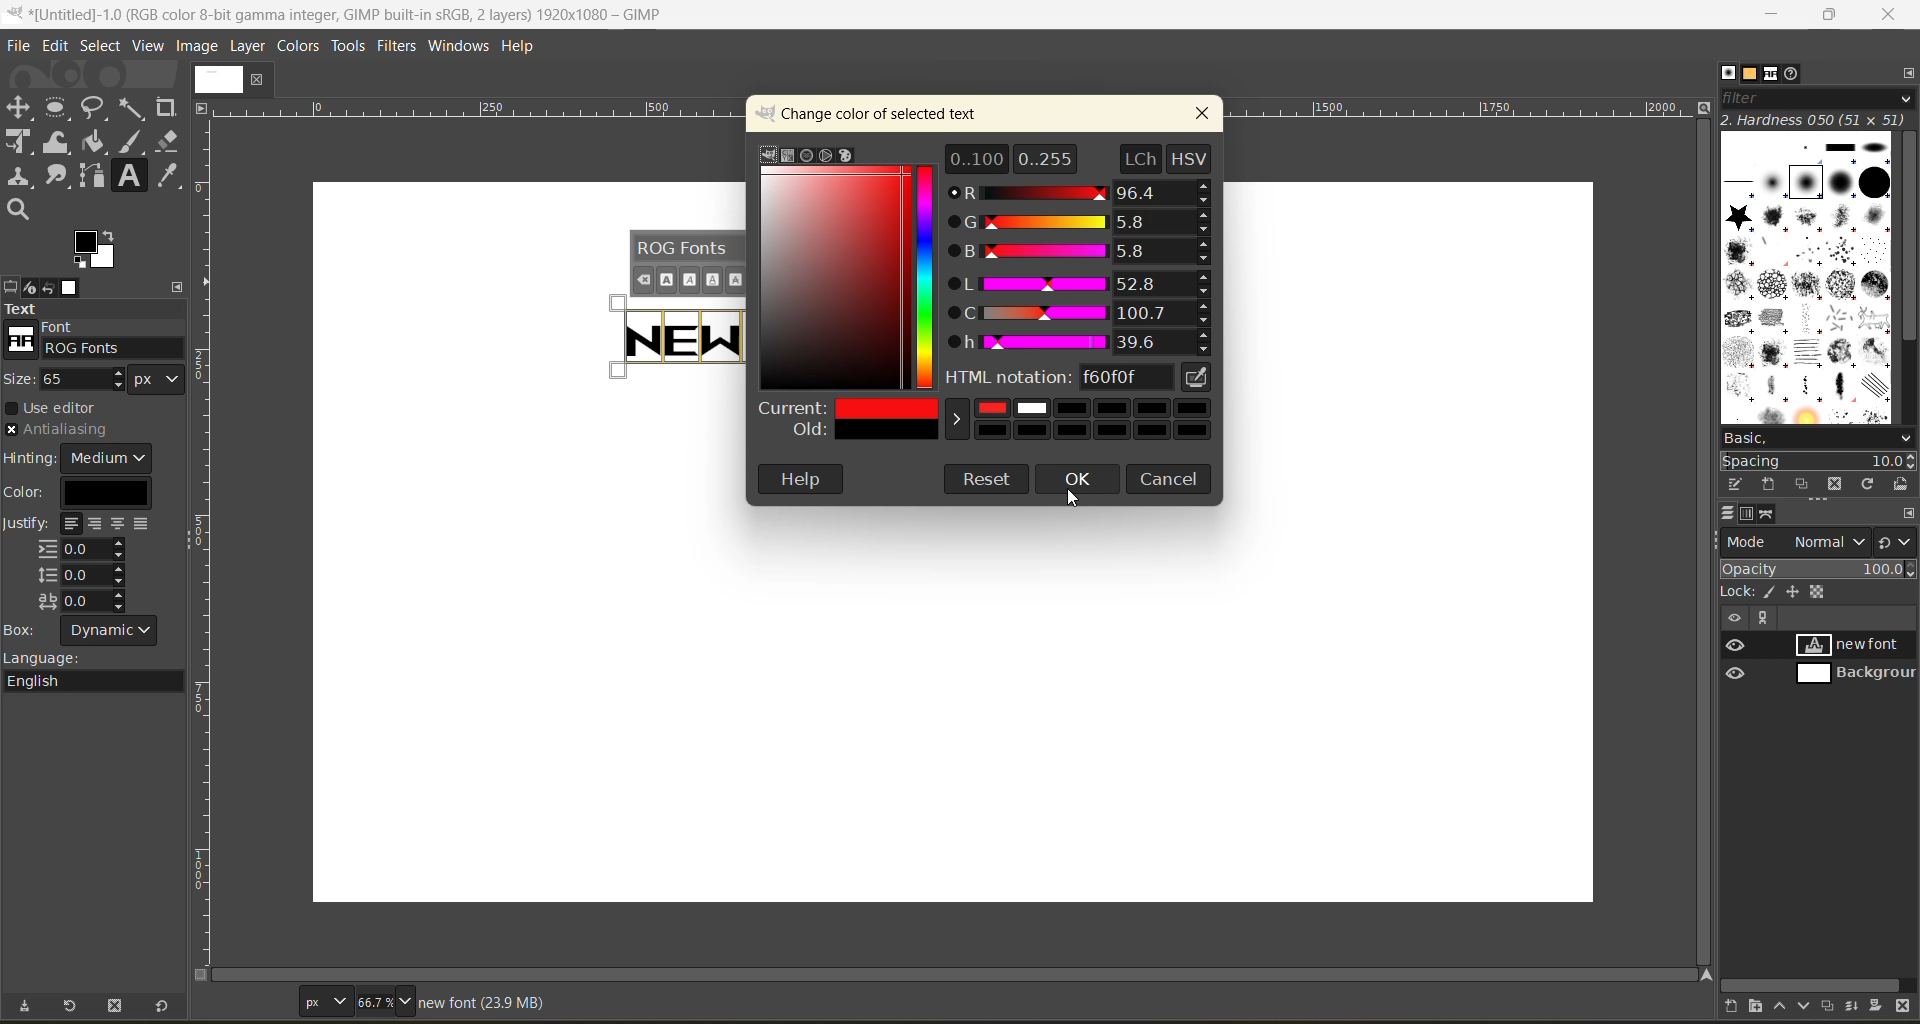 The height and width of the screenshot is (1024, 1920). What do you see at coordinates (481, 1003) in the screenshot?
I see `metadata` at bounding box center [481, 1003].